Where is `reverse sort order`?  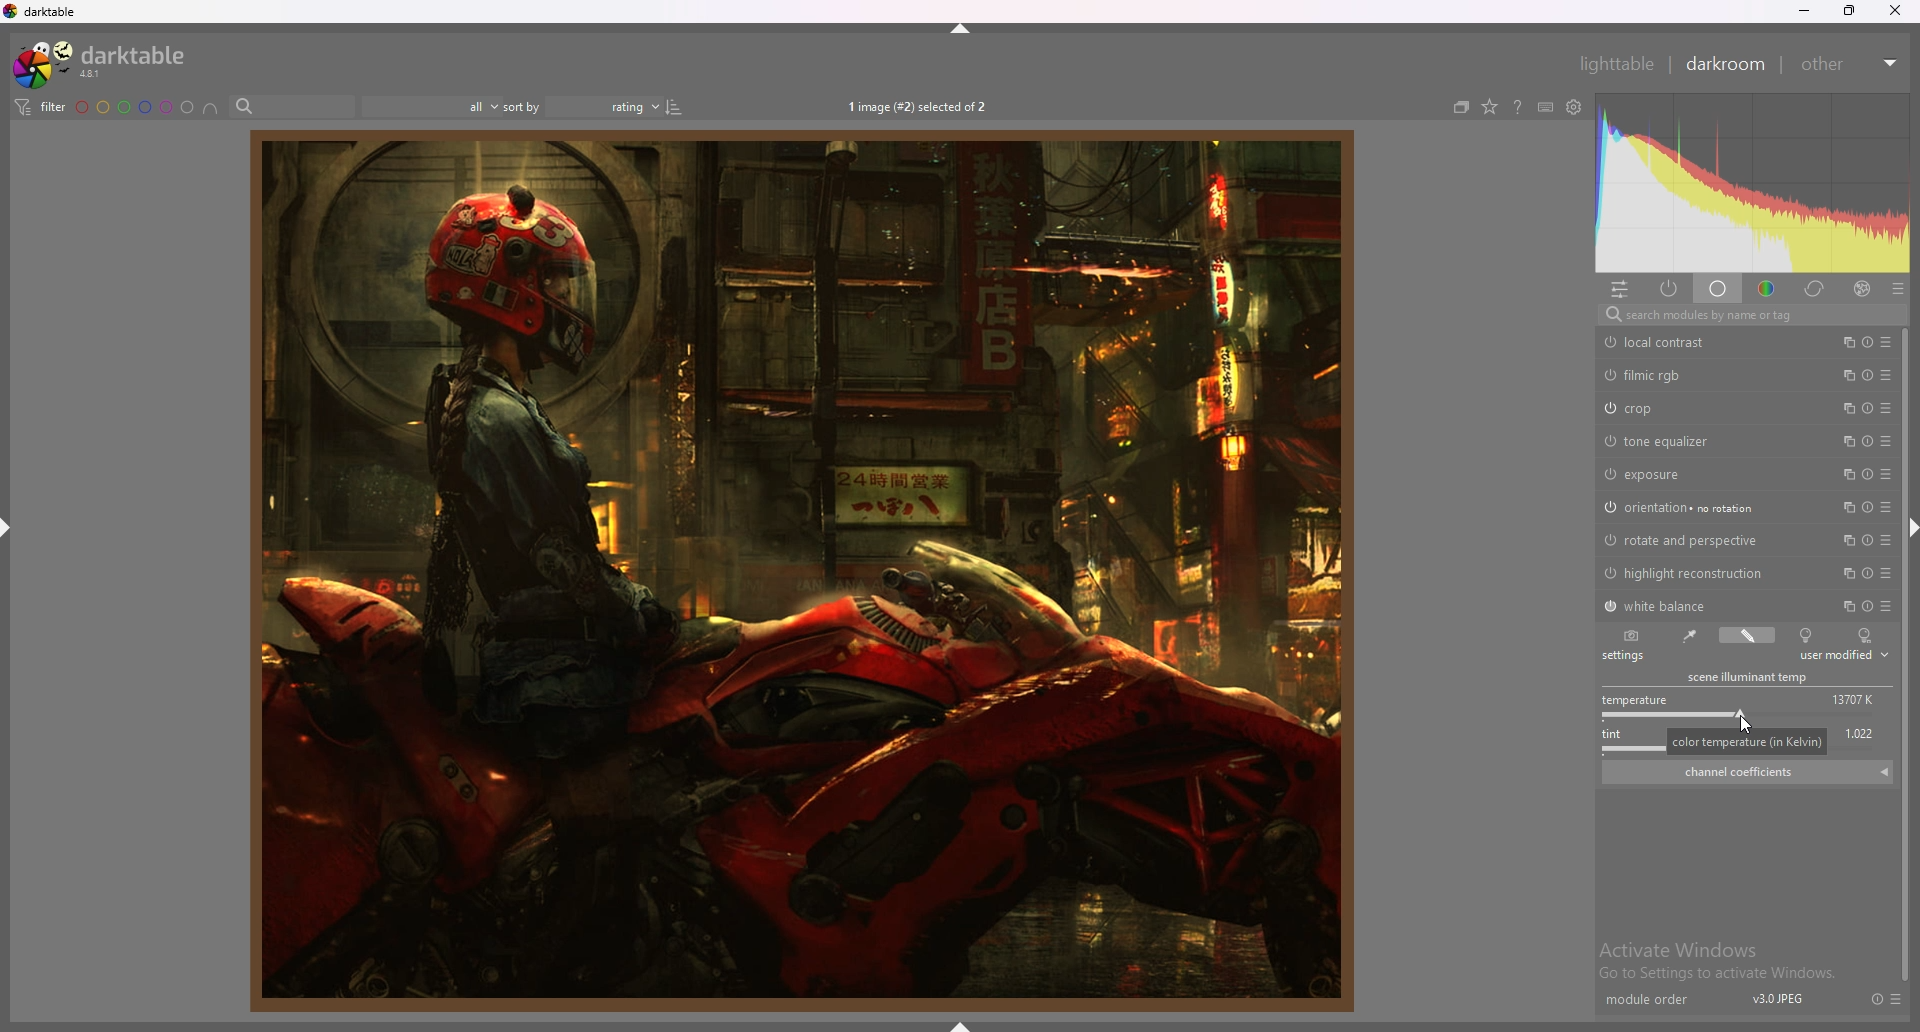
reverse sort order is located at coordinates (677, 107).